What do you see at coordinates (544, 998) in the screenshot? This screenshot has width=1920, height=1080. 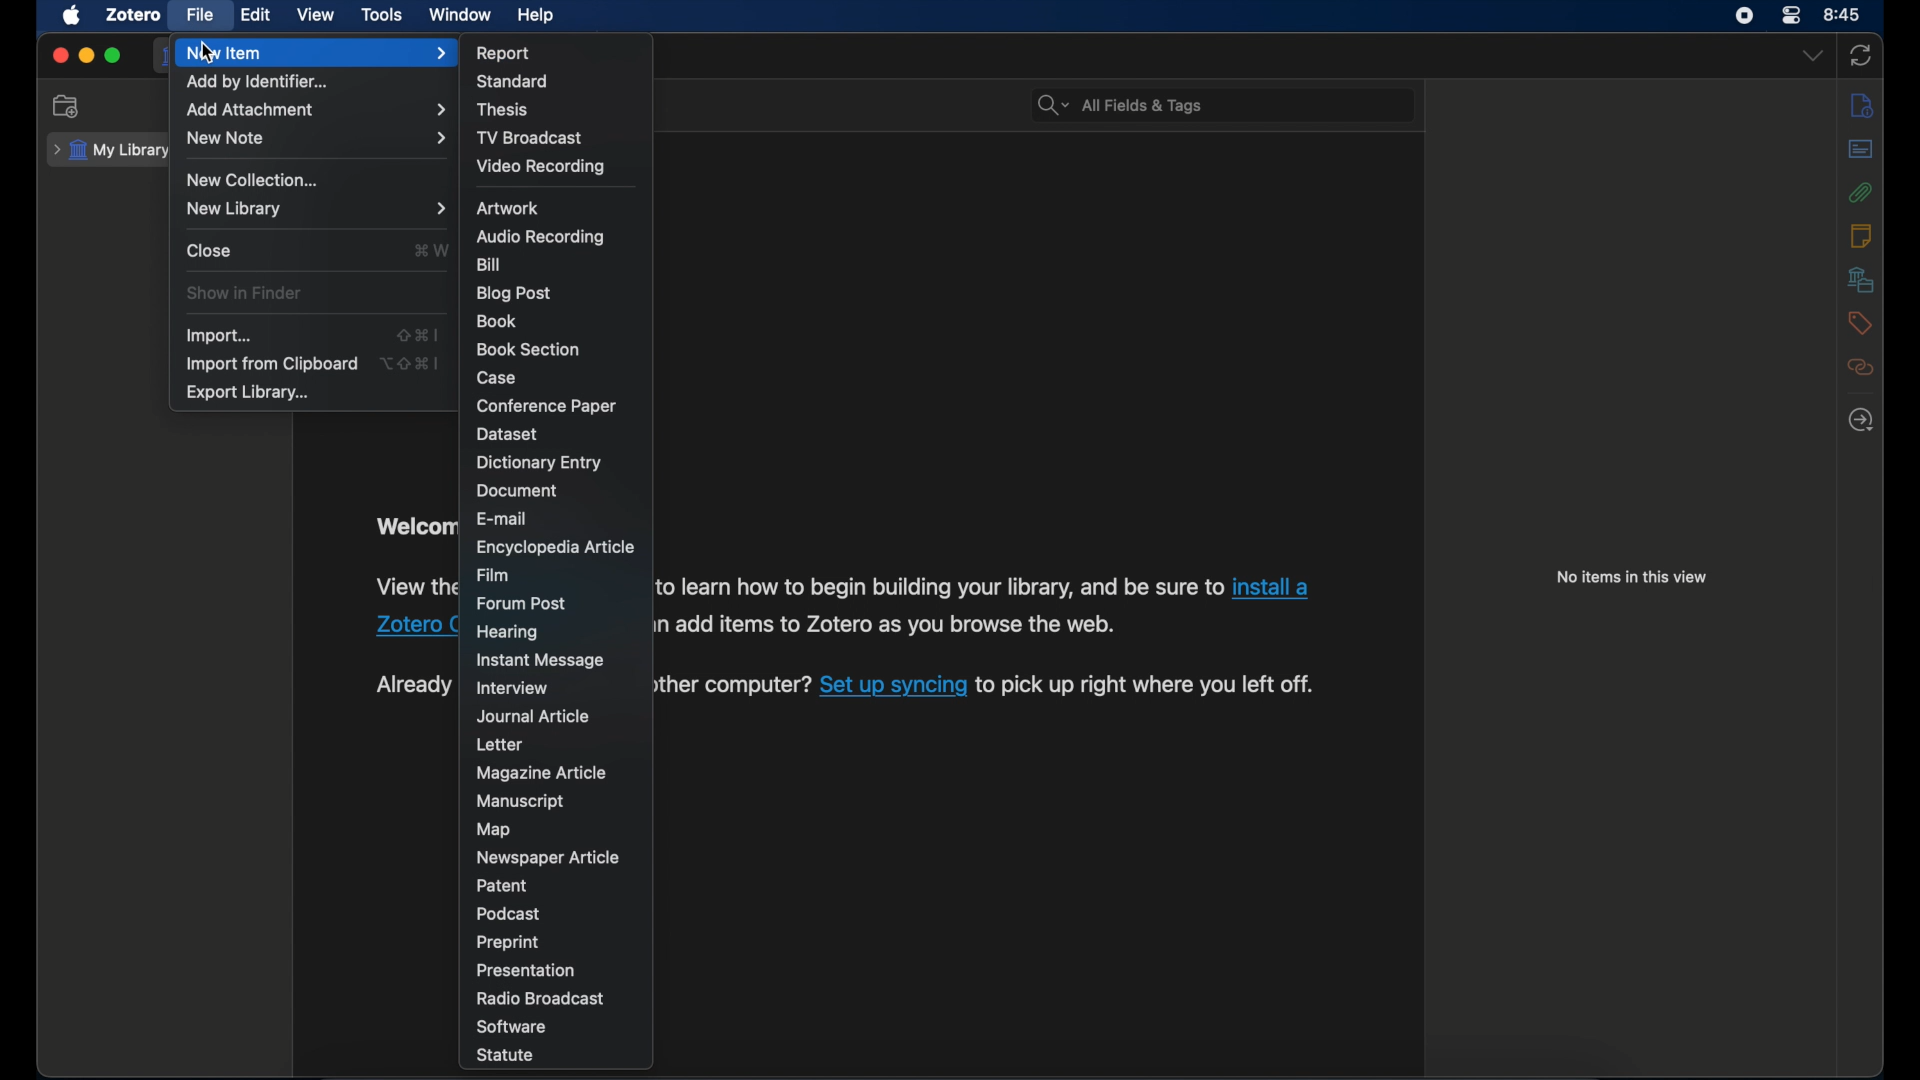 I see `radio broadcast` at bounding box center [544, 998].